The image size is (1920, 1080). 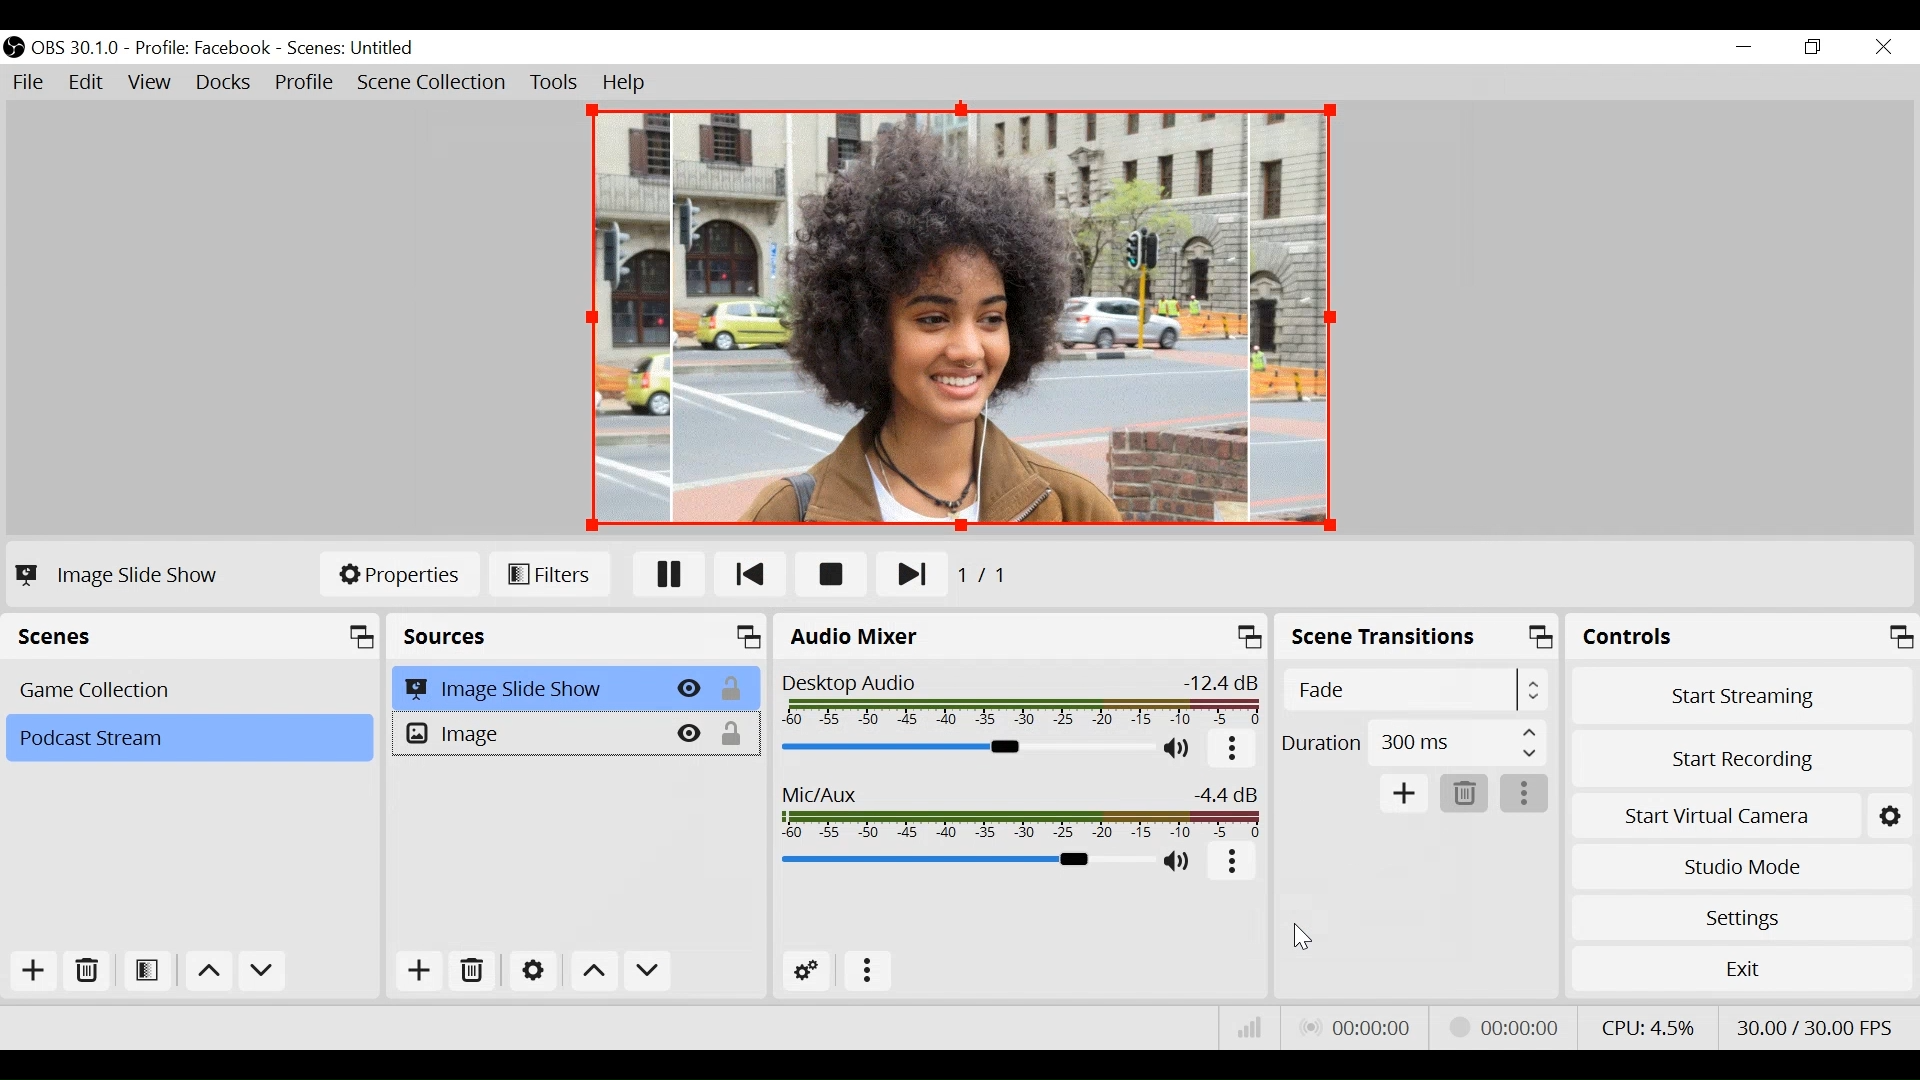 What do you see at coordinates (691, 733) in the screenshot?
I see `Hide/Display` at bounding box center [691, 733].